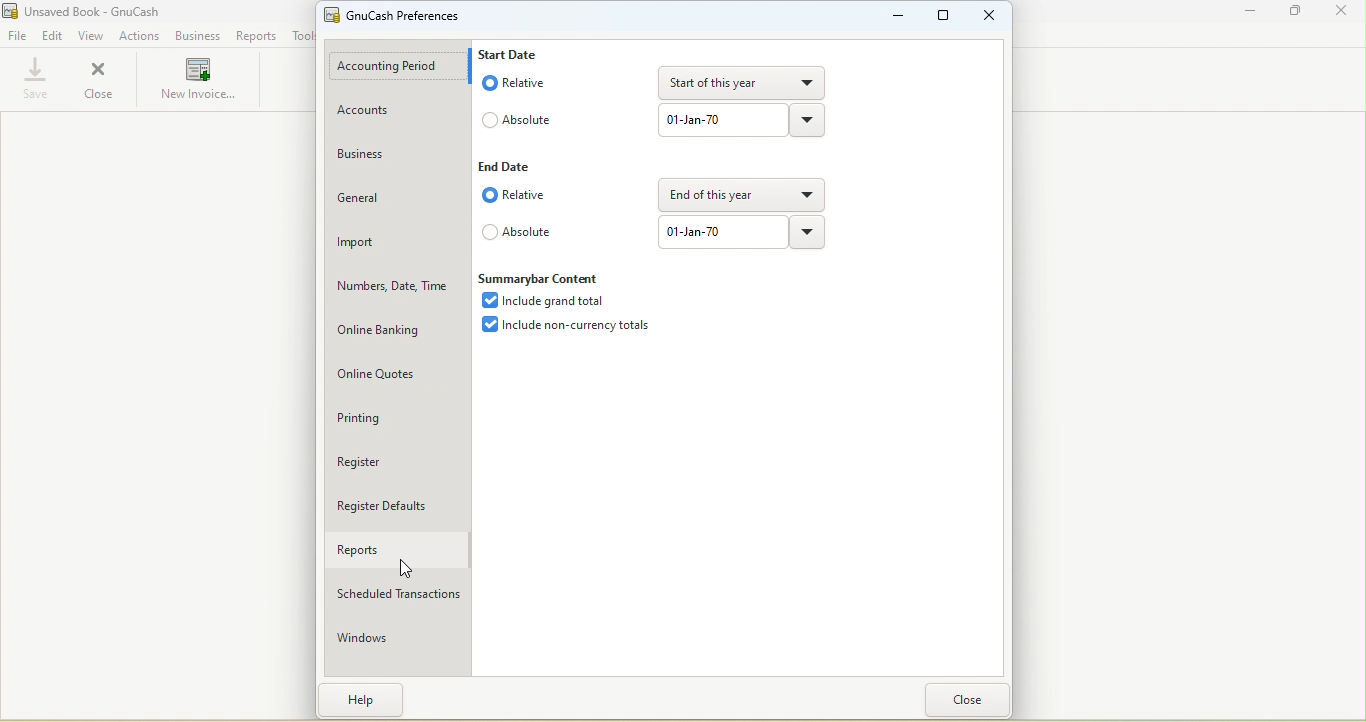 The width and height of the screenshot is (1366, 722). What do you see at coordinates (719, 120) in the screenshot?
I see `text box` at bounding box center [719, 120].